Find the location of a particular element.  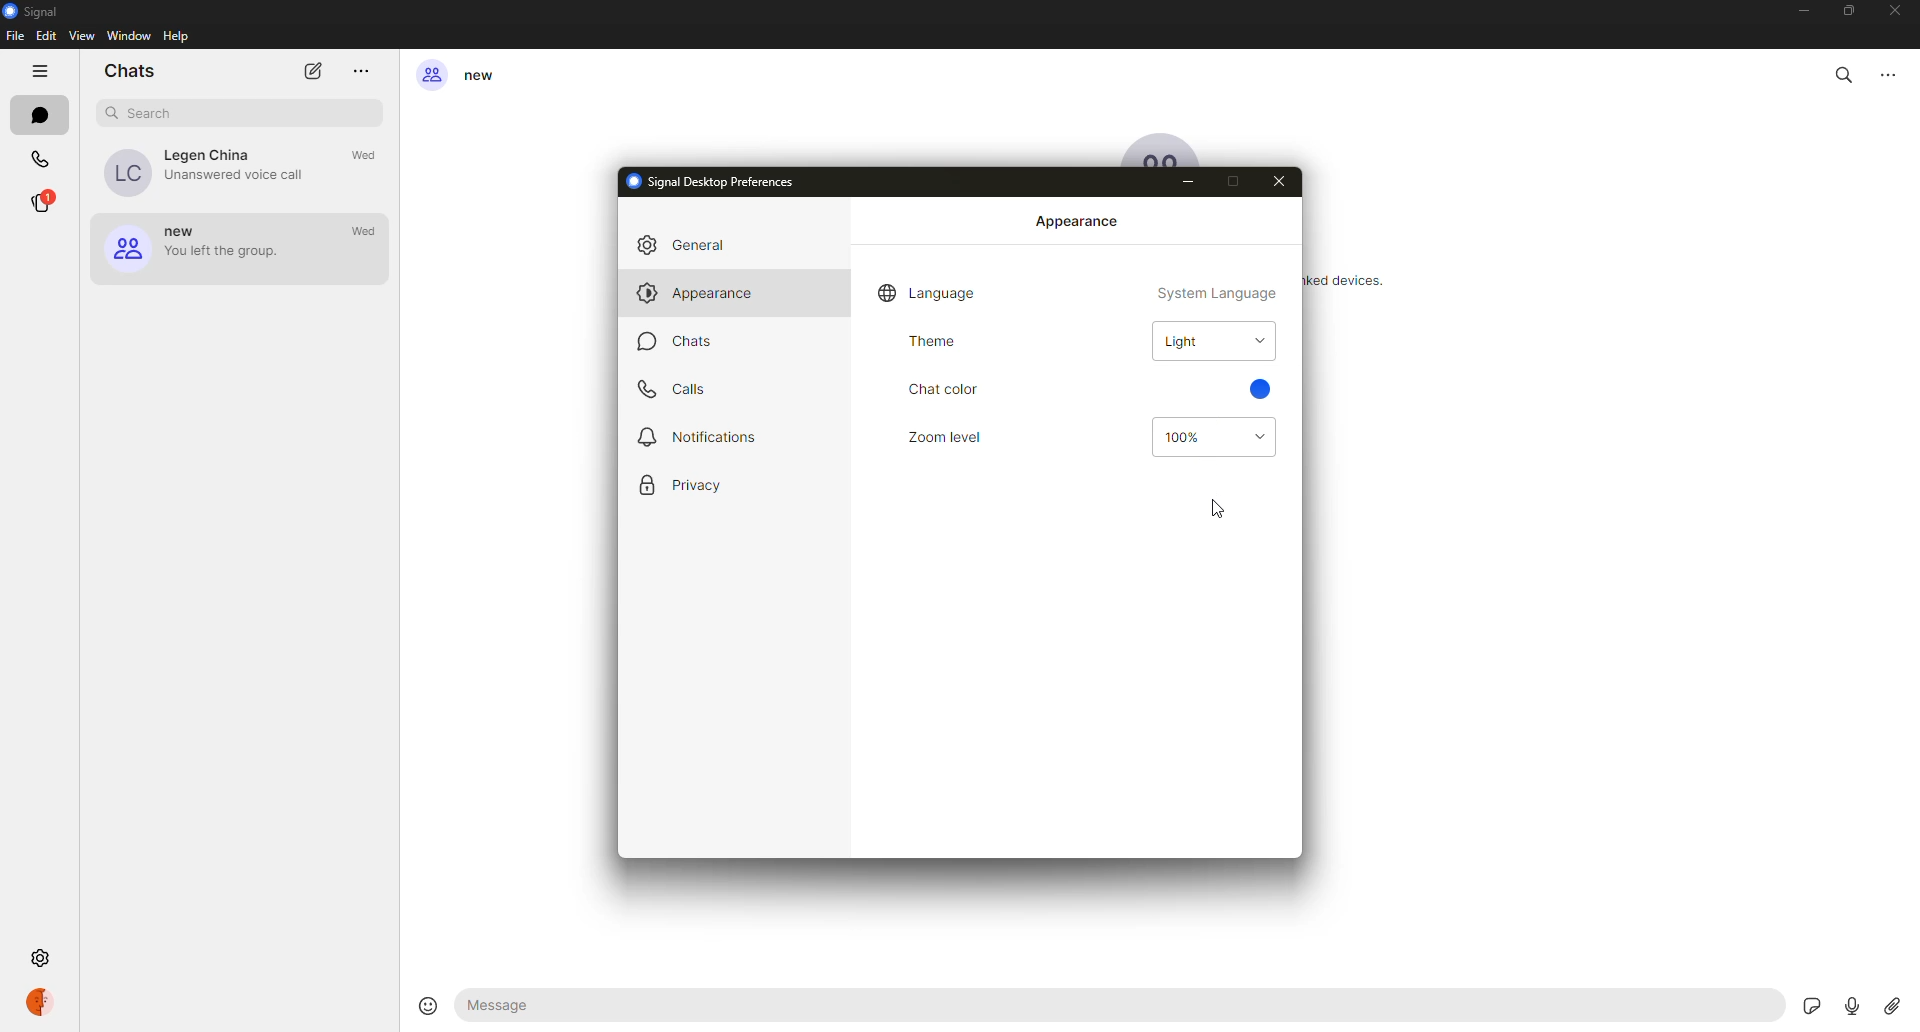

more is located at coordinates (362, 71).